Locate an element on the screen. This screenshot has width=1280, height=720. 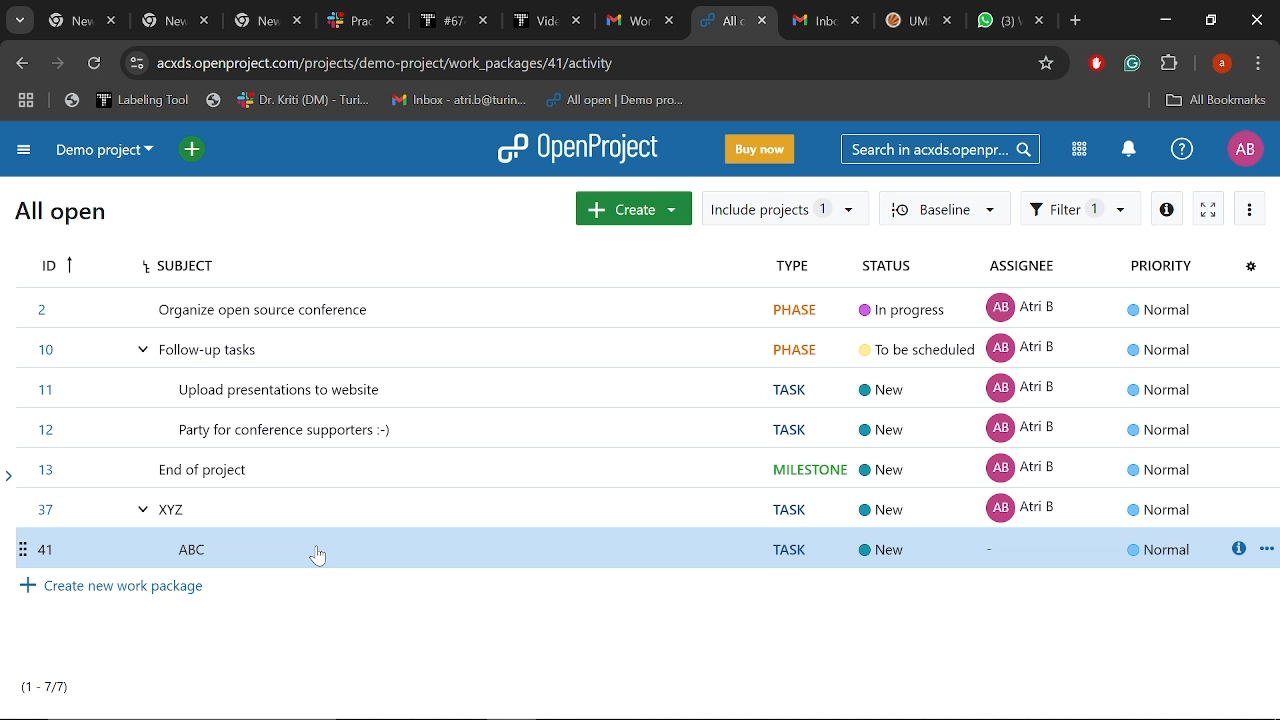
Filter is located at coordinates (1080, 208).